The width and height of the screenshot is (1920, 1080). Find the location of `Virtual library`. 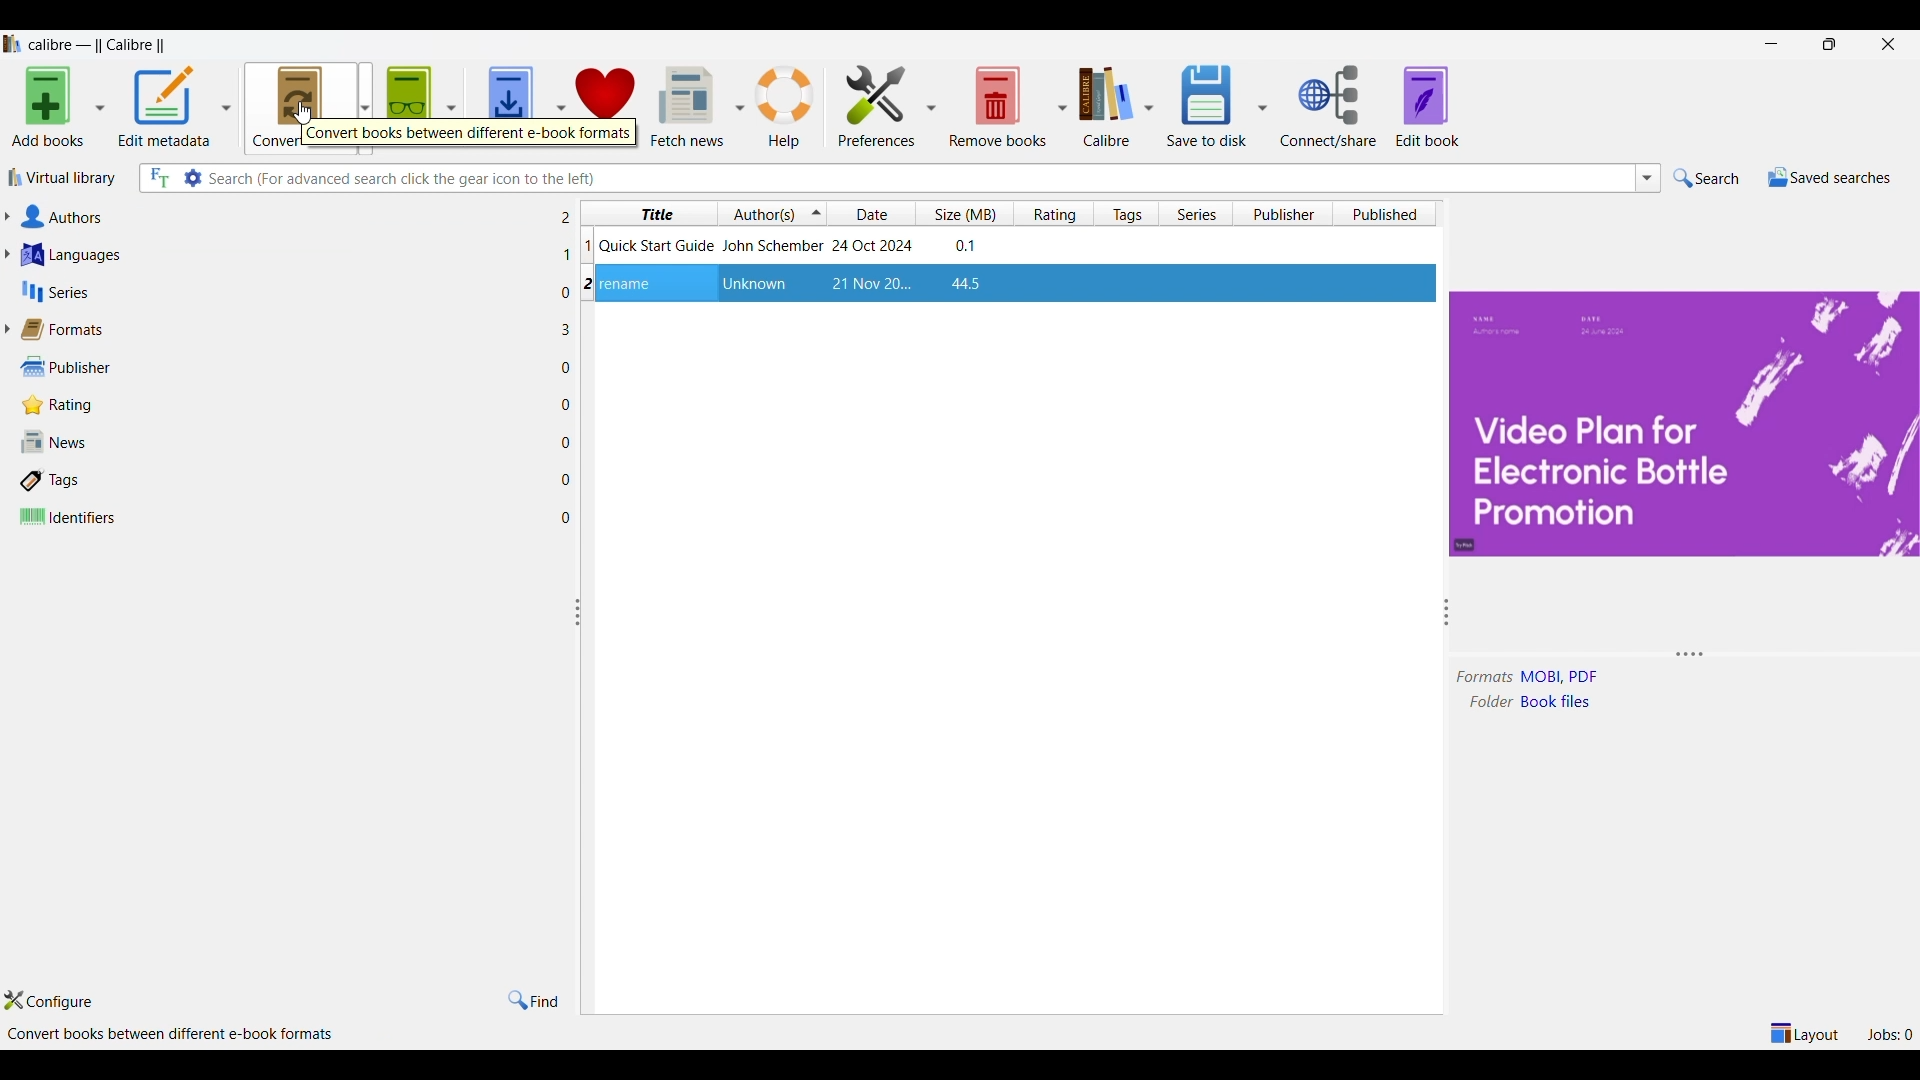

Virtual library is located at coordinates (62, 178).